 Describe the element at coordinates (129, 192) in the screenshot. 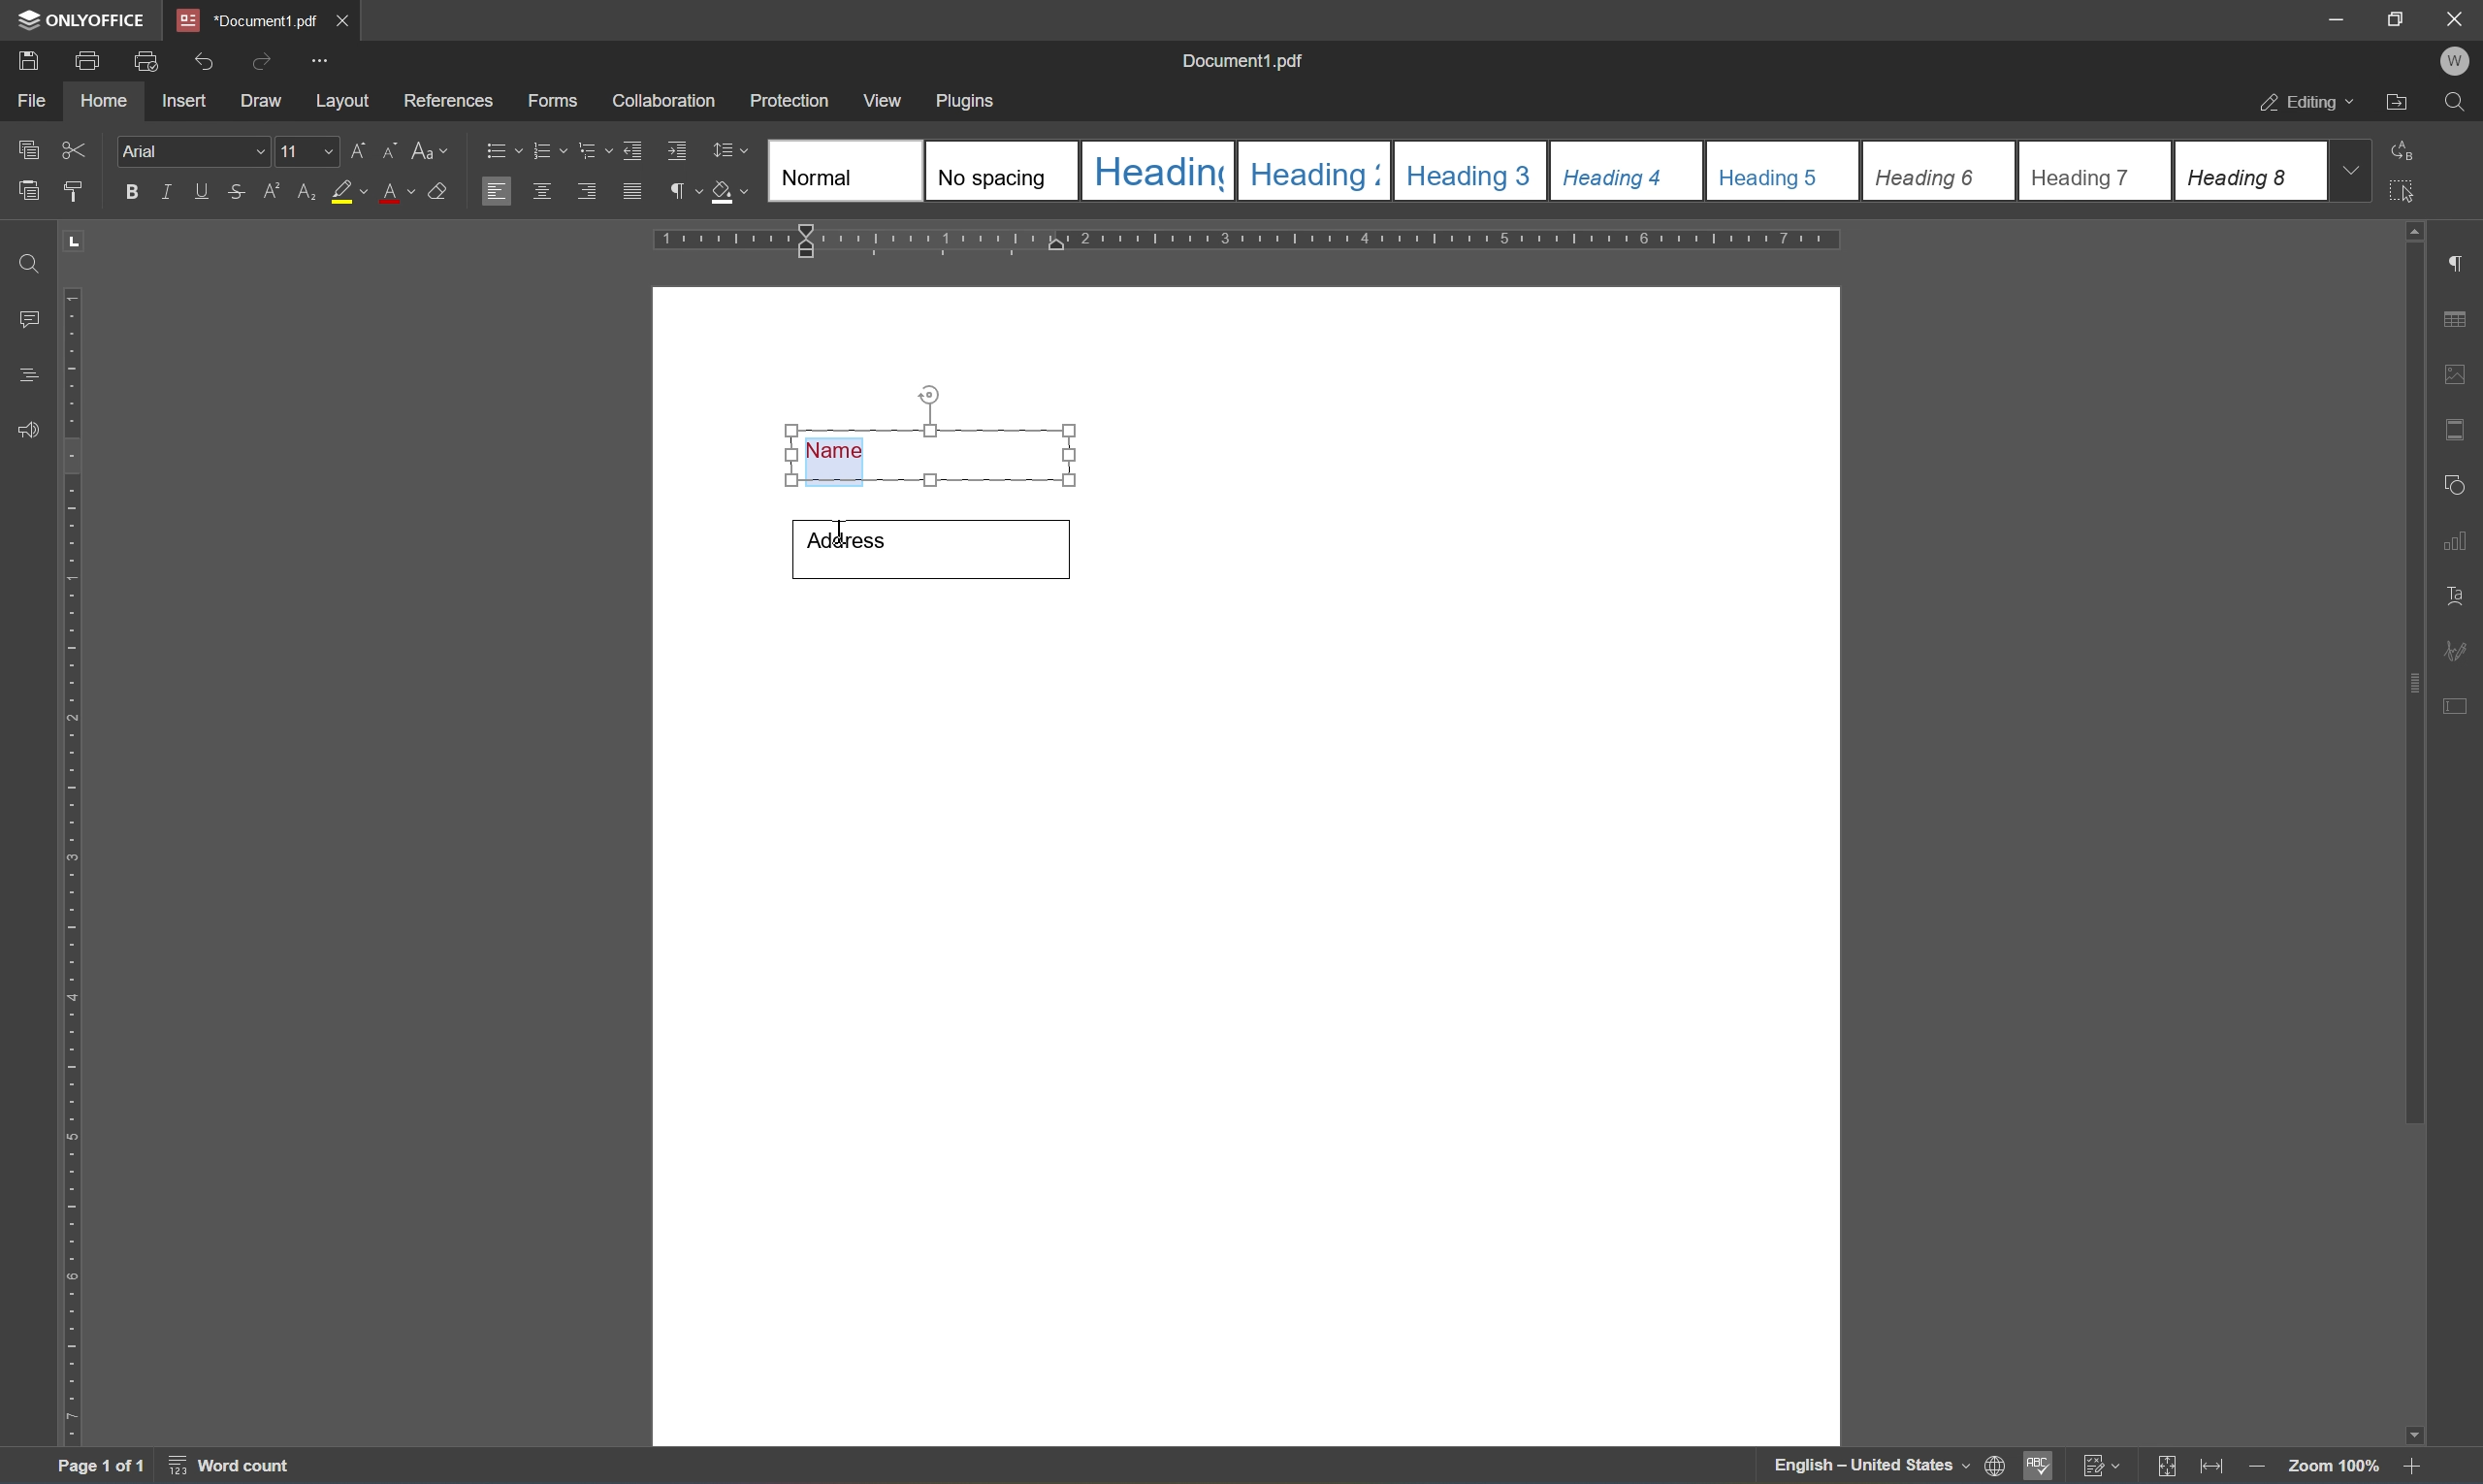

I see `bold` at that location.